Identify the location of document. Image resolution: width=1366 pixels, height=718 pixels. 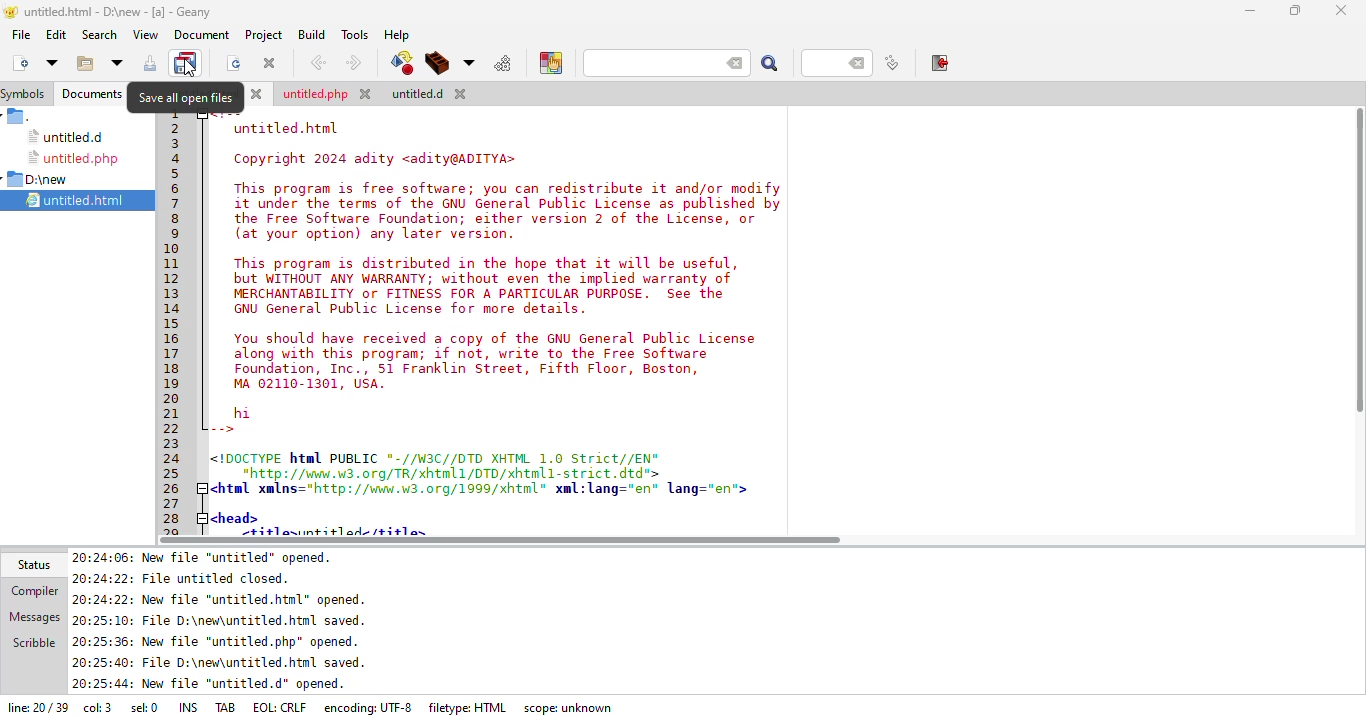
(201, 35).